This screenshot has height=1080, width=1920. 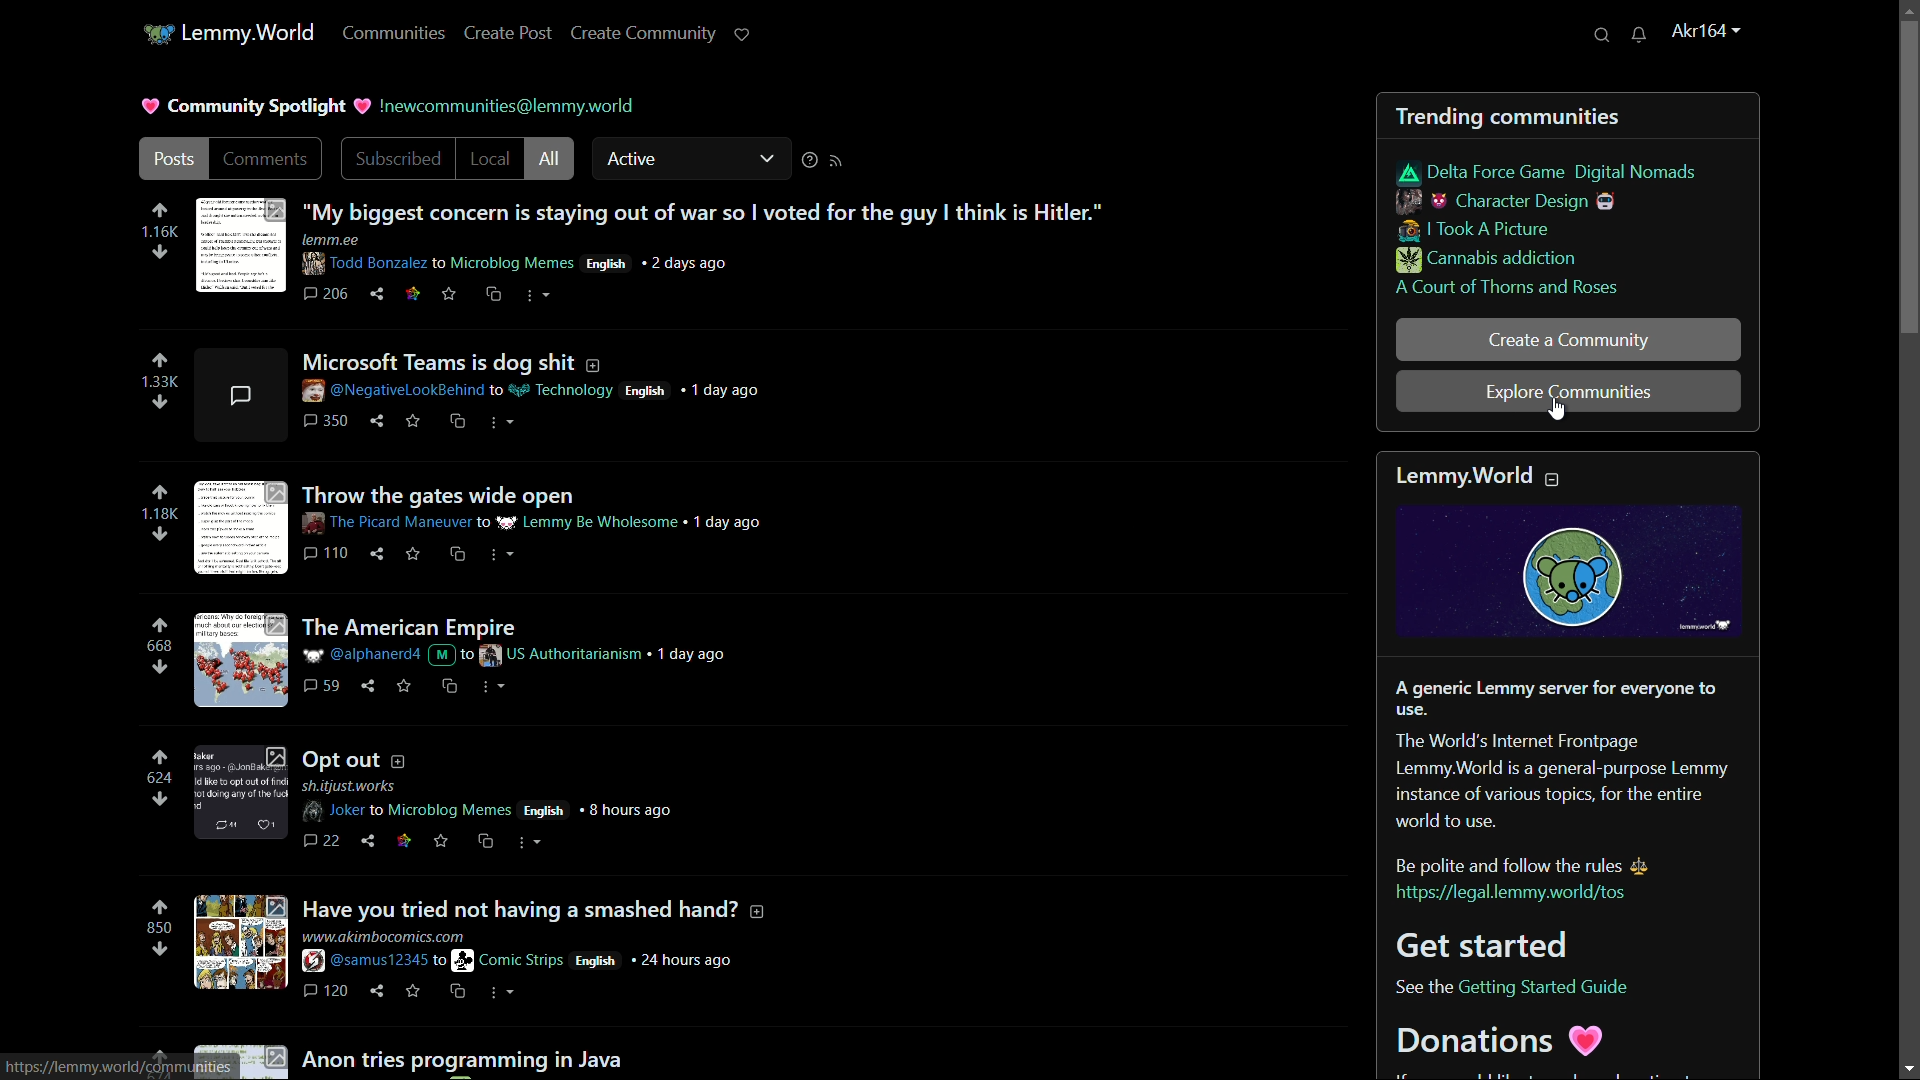 What do you see at coordinates (157, 625) in the screenshot?
I see `upvote` at bounding box center [157, 625].